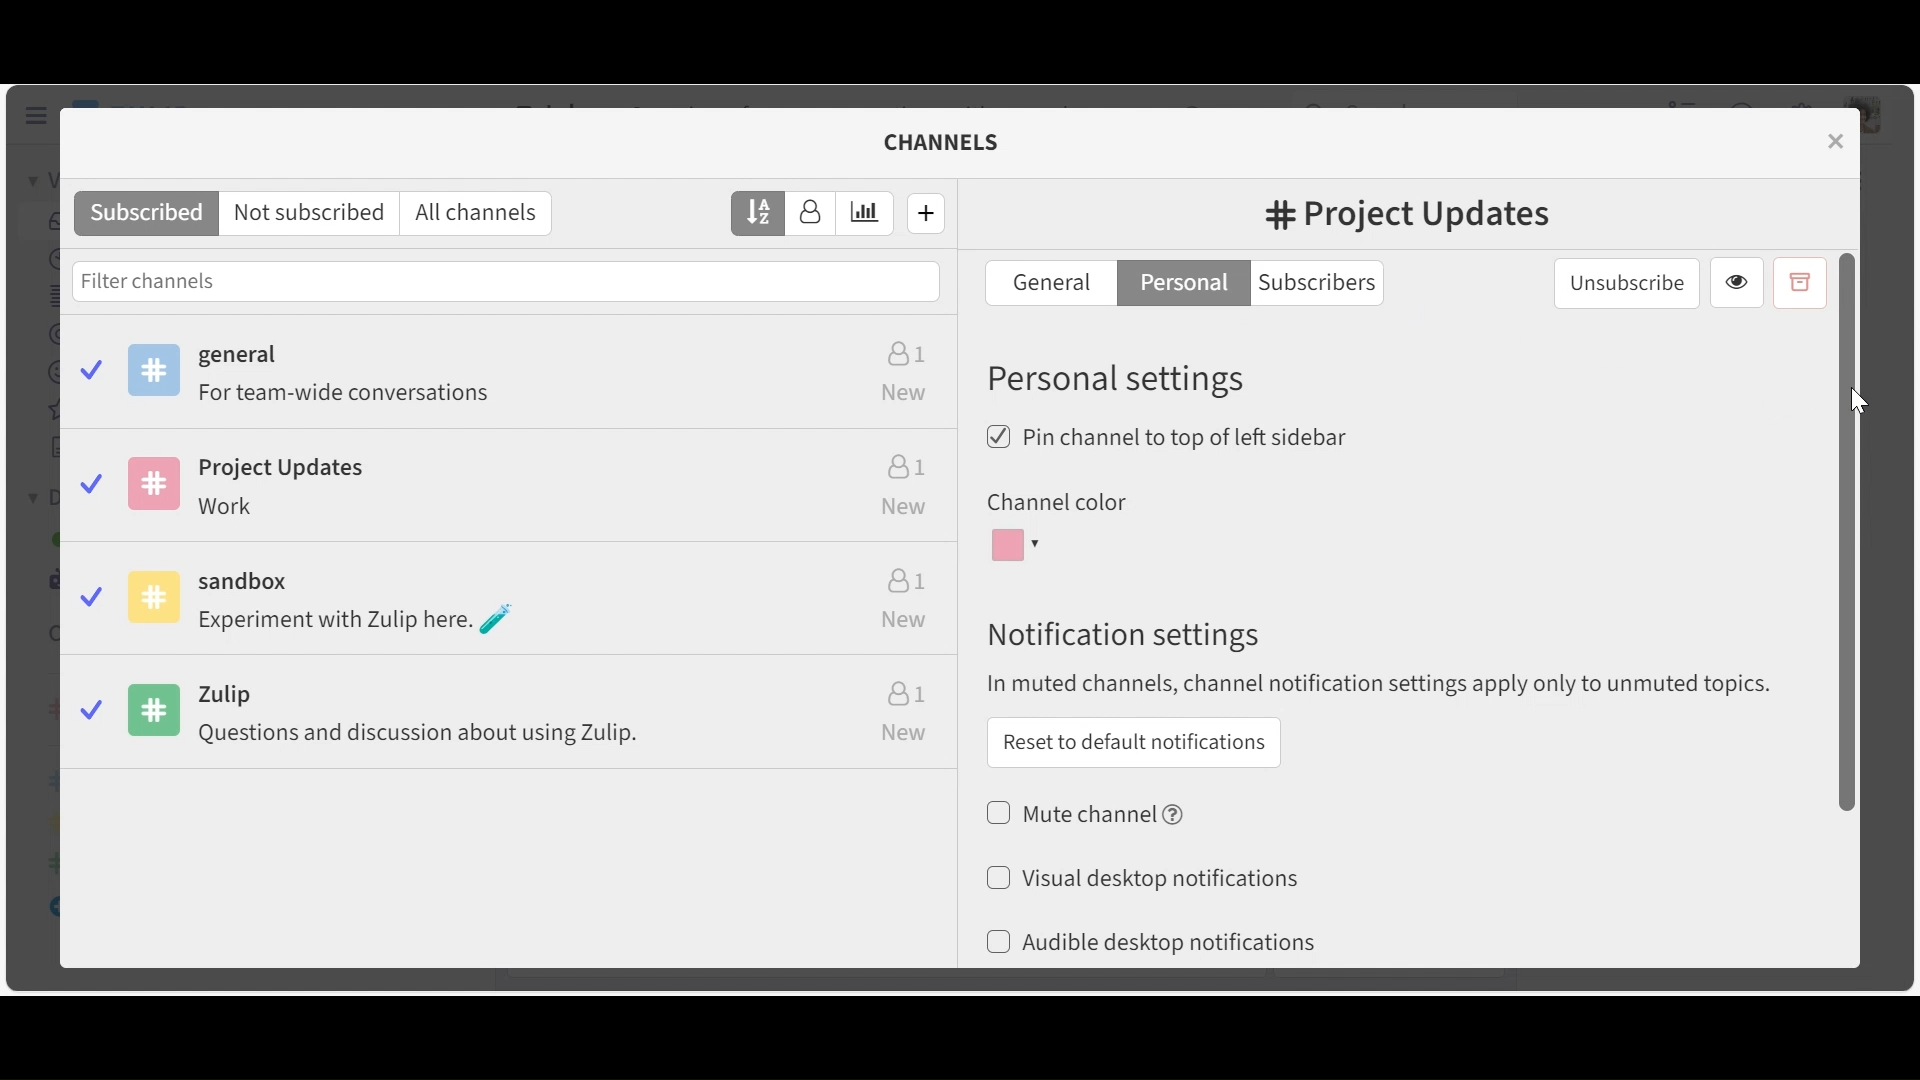  Describe the element at coordinates (1858, 401) in the screenshot. I see `Cursor` at that location.